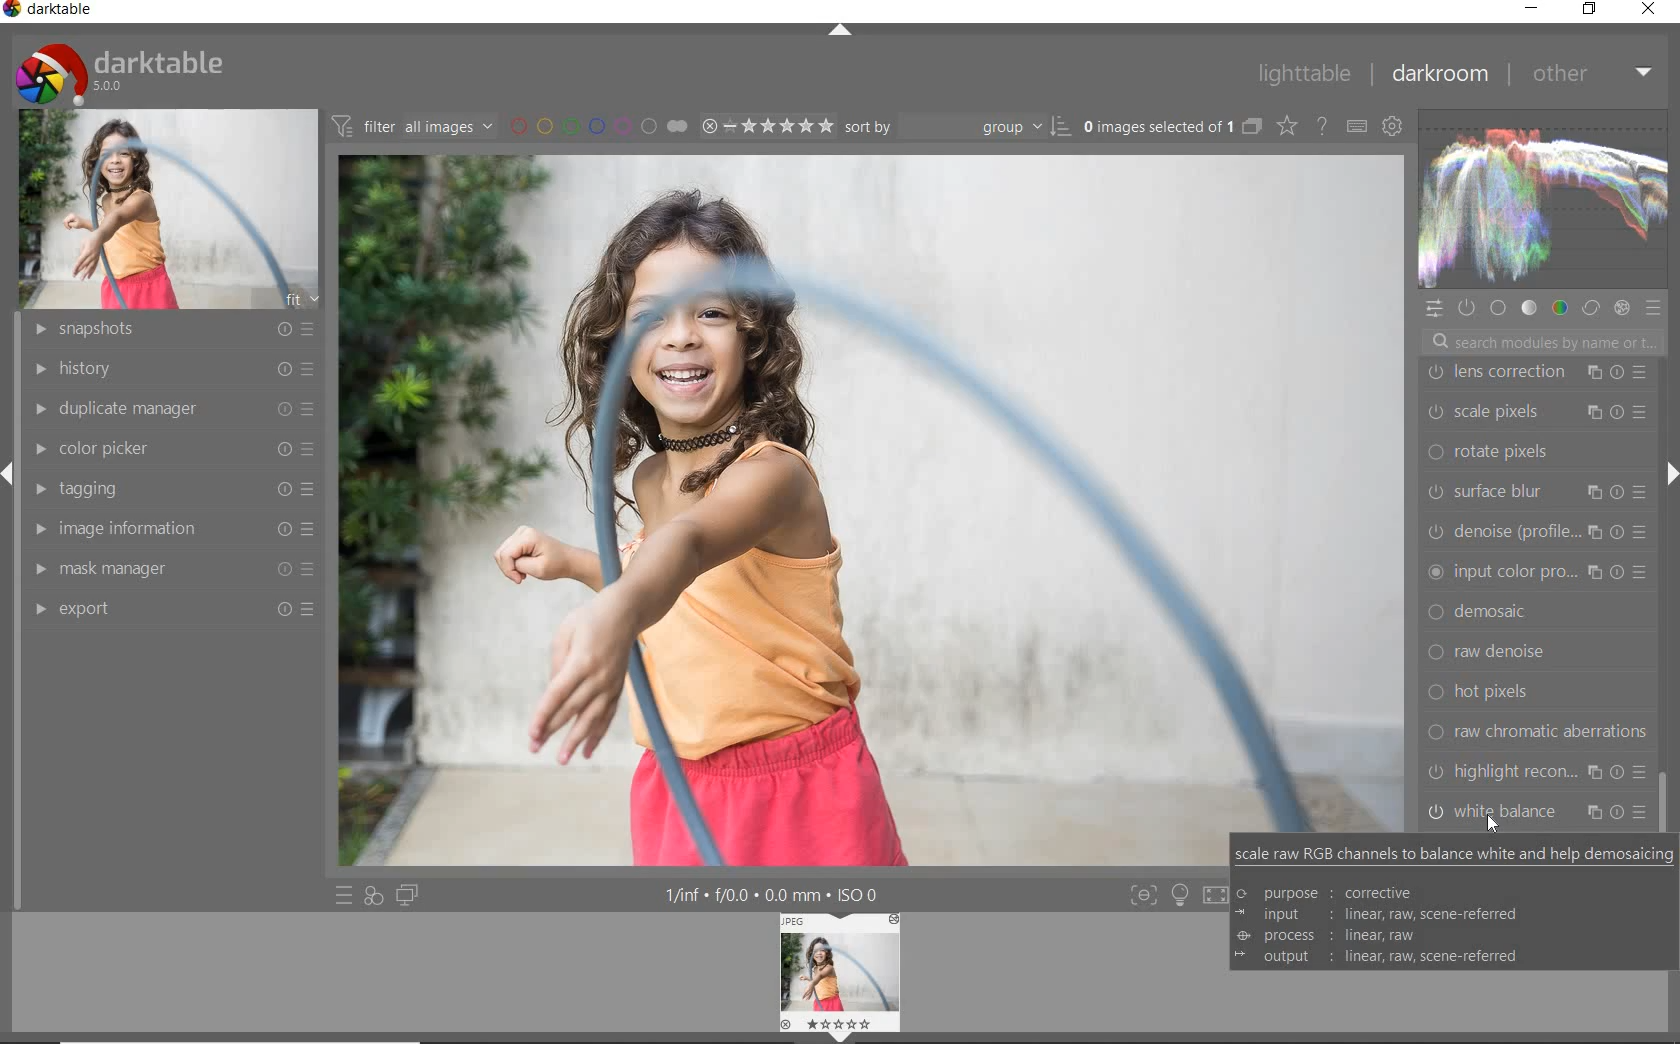  What do you see at coordinates (171, 564) in the screenshot?
I see `mask manager` at bounding box center [171, 564].